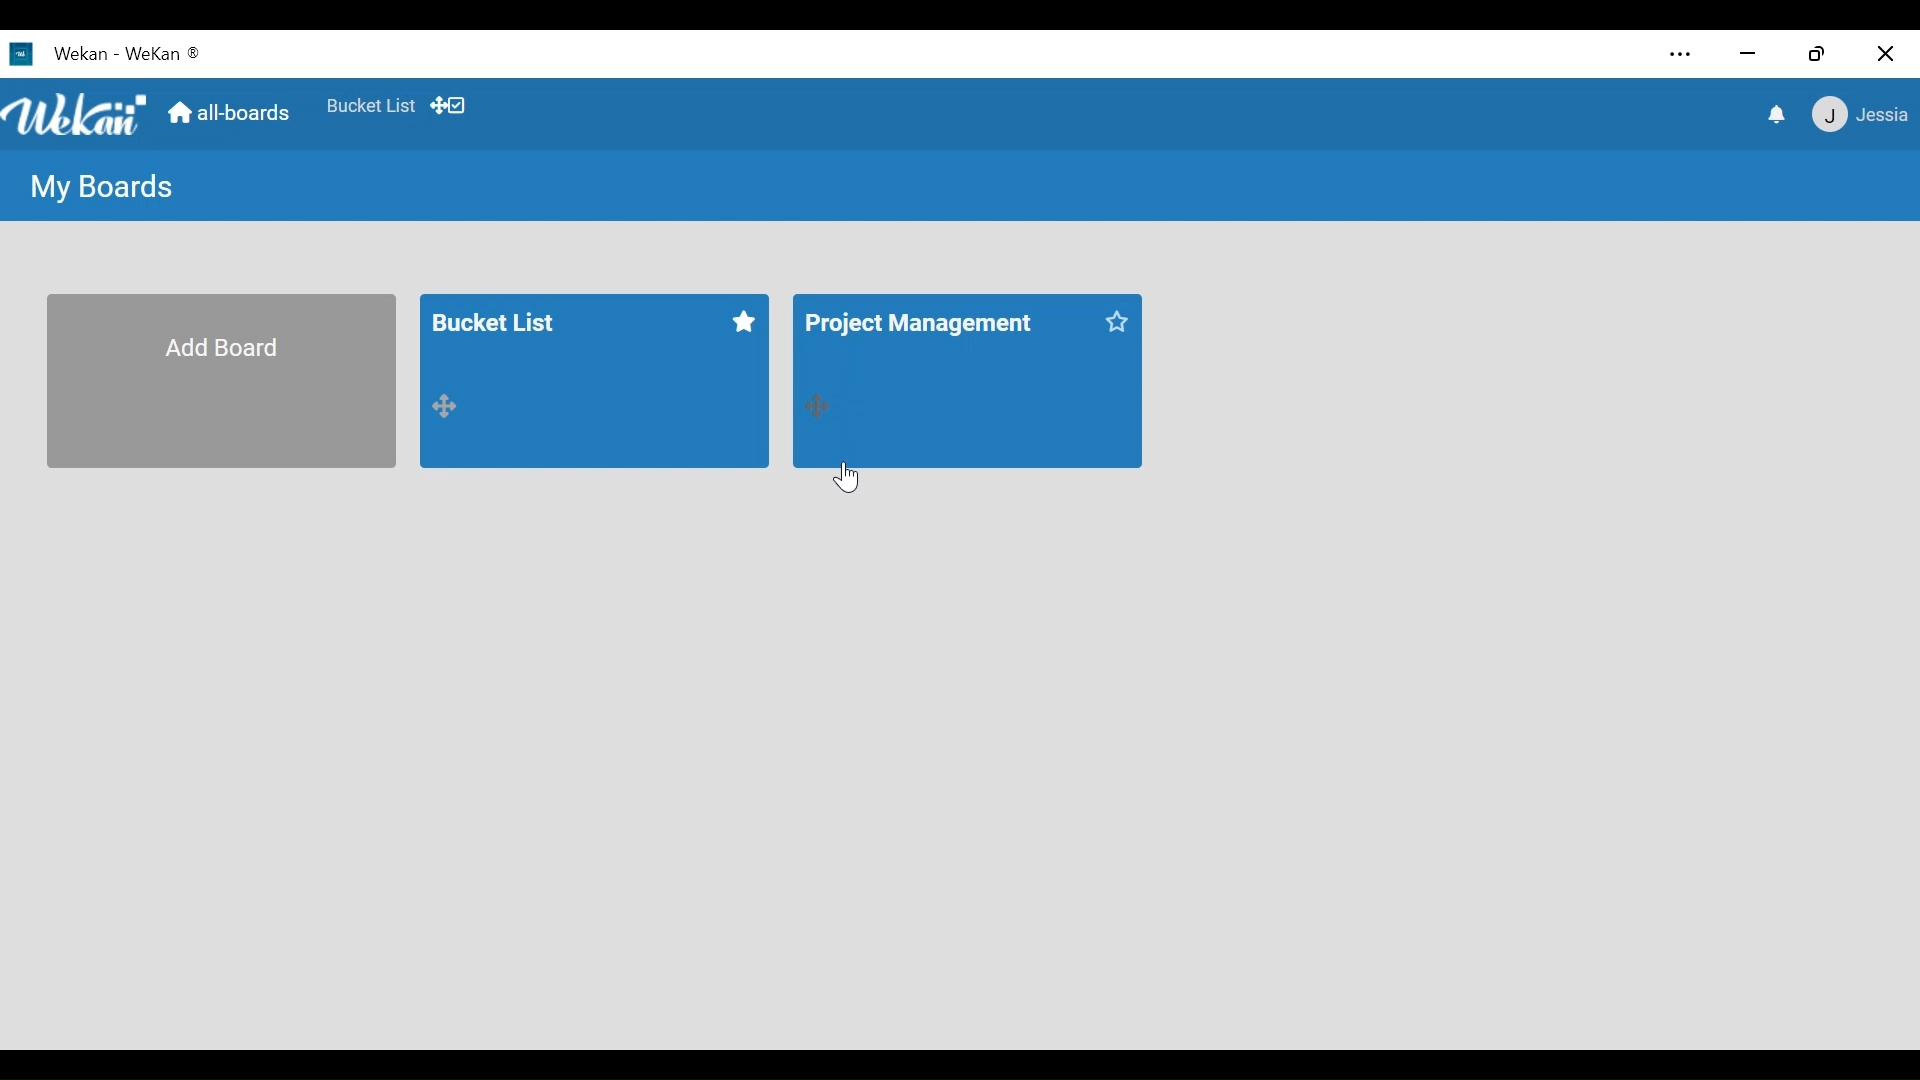  I want to click on close, so click(1882, 53).